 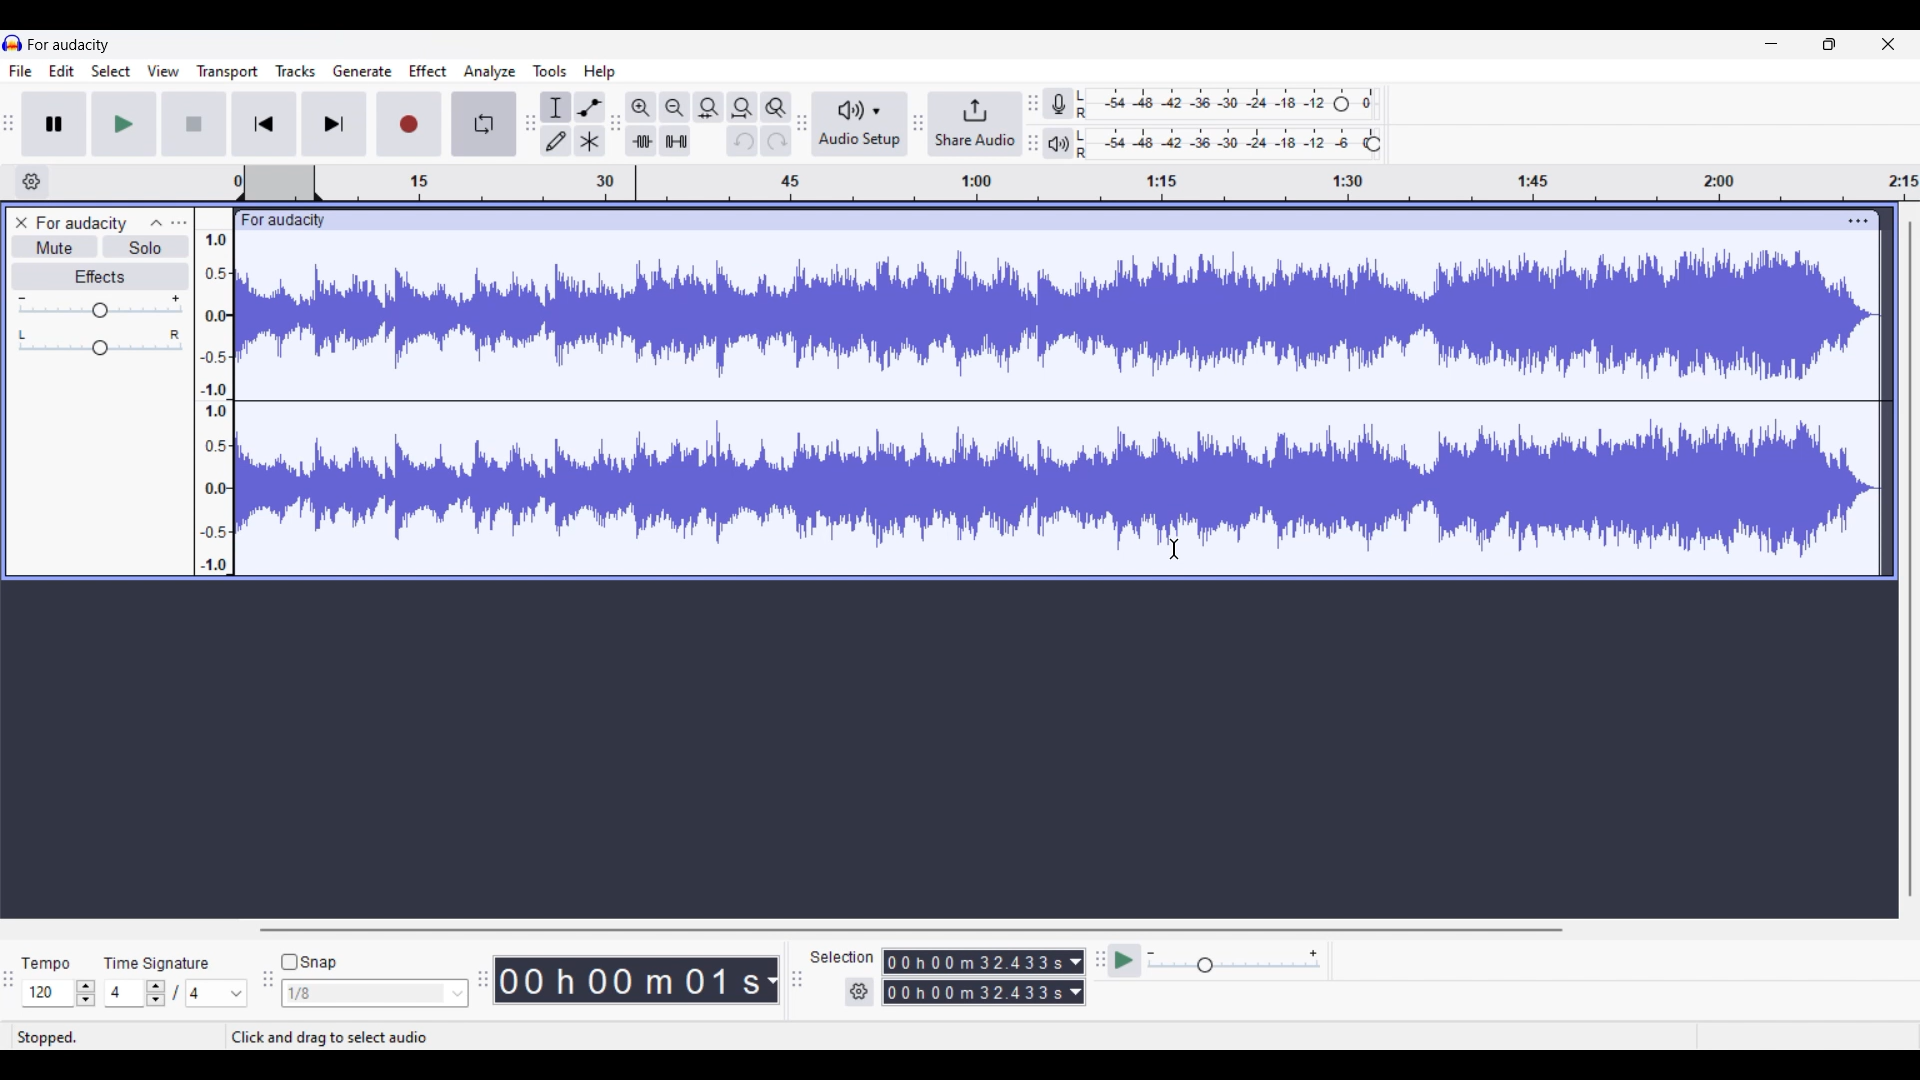 What do you see at coordinates (842, 957) in the screenshot?
I see `Indicates selection duration` at bounding box center [842, 957].